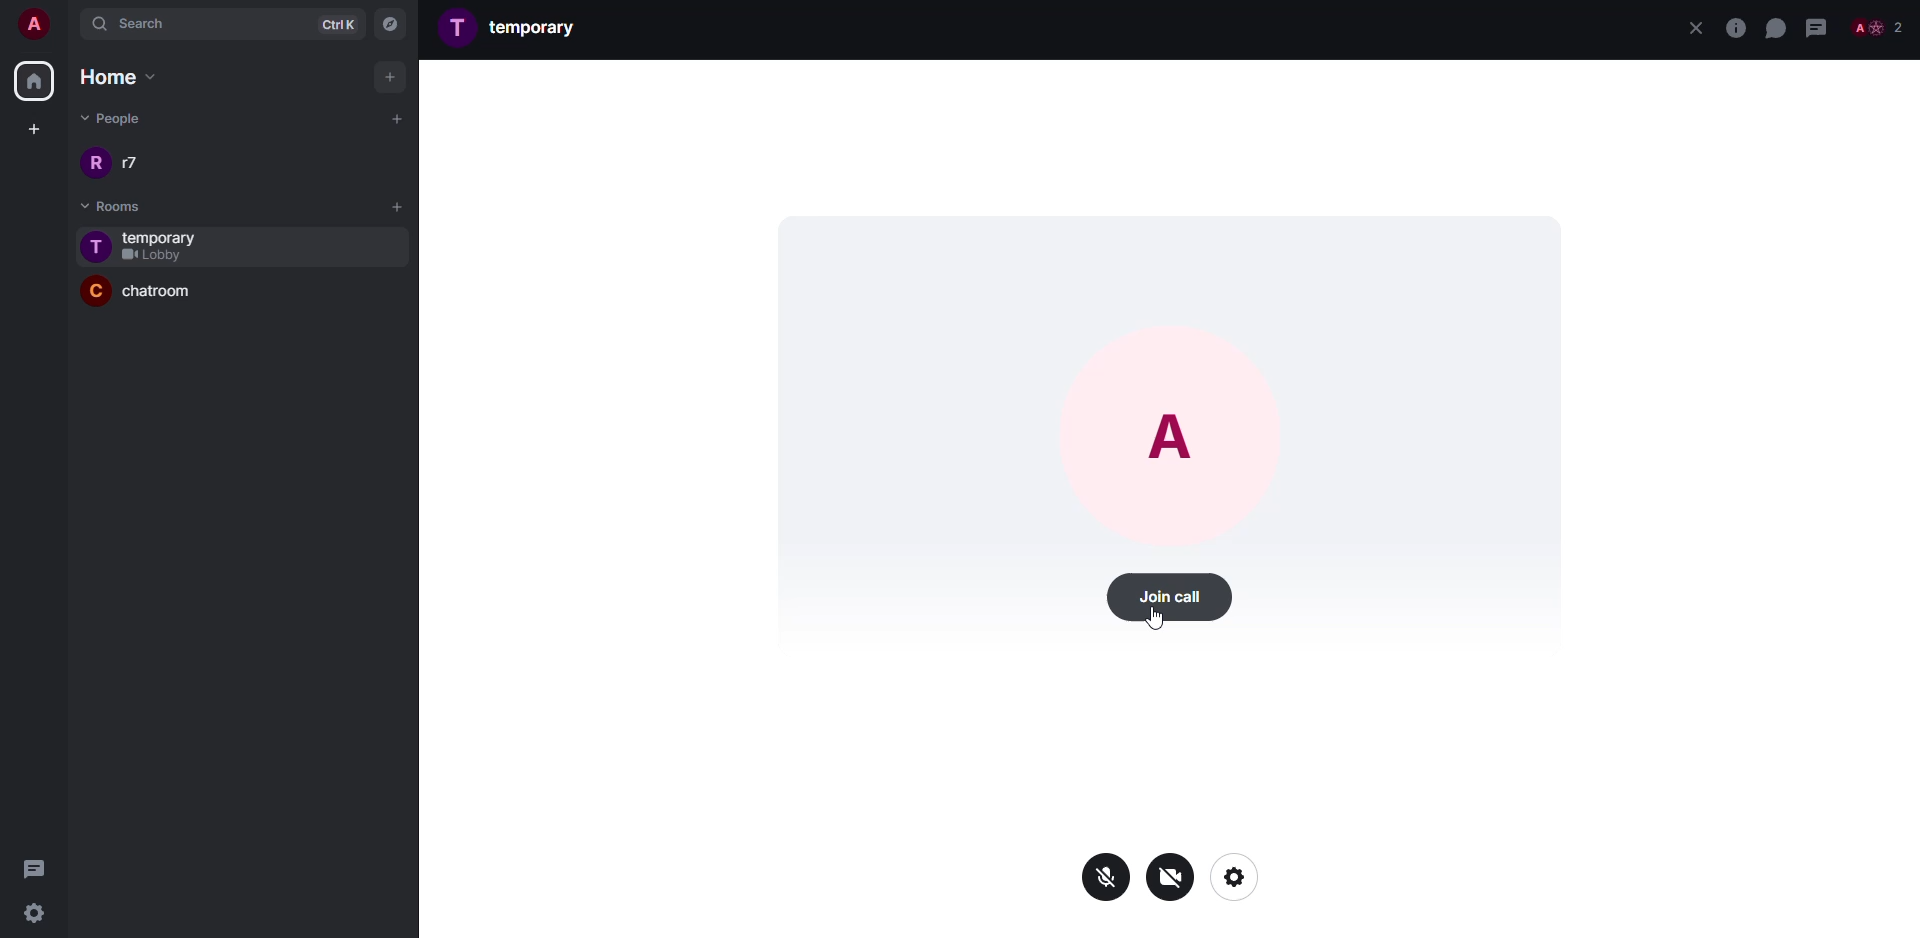 This screenshot has width=1920, height=938. What do you see at coordinates (30, 129) in the screenshot?
I see `create space` at bounding box center [30, 129].